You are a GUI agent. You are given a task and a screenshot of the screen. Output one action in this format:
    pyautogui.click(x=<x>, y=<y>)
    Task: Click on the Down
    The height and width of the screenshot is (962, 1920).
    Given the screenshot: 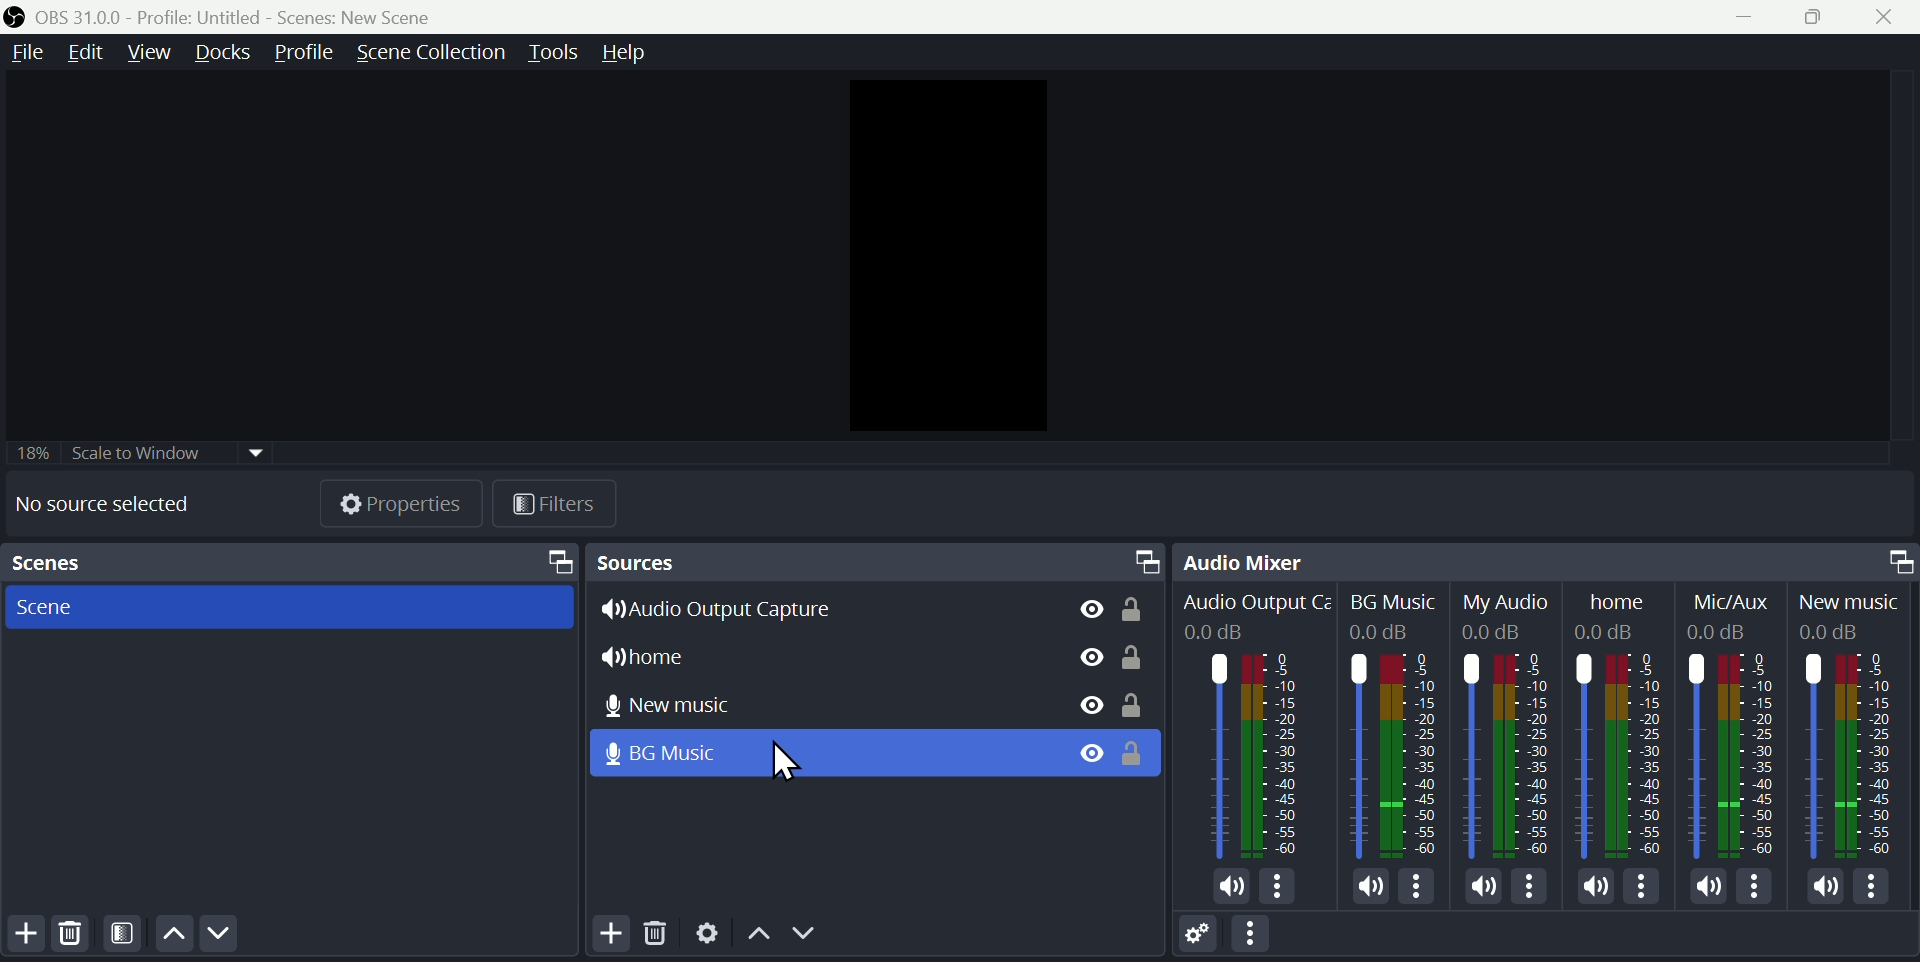 What is the action you would take?
    pyautogui.click(x=225, y=937)
    